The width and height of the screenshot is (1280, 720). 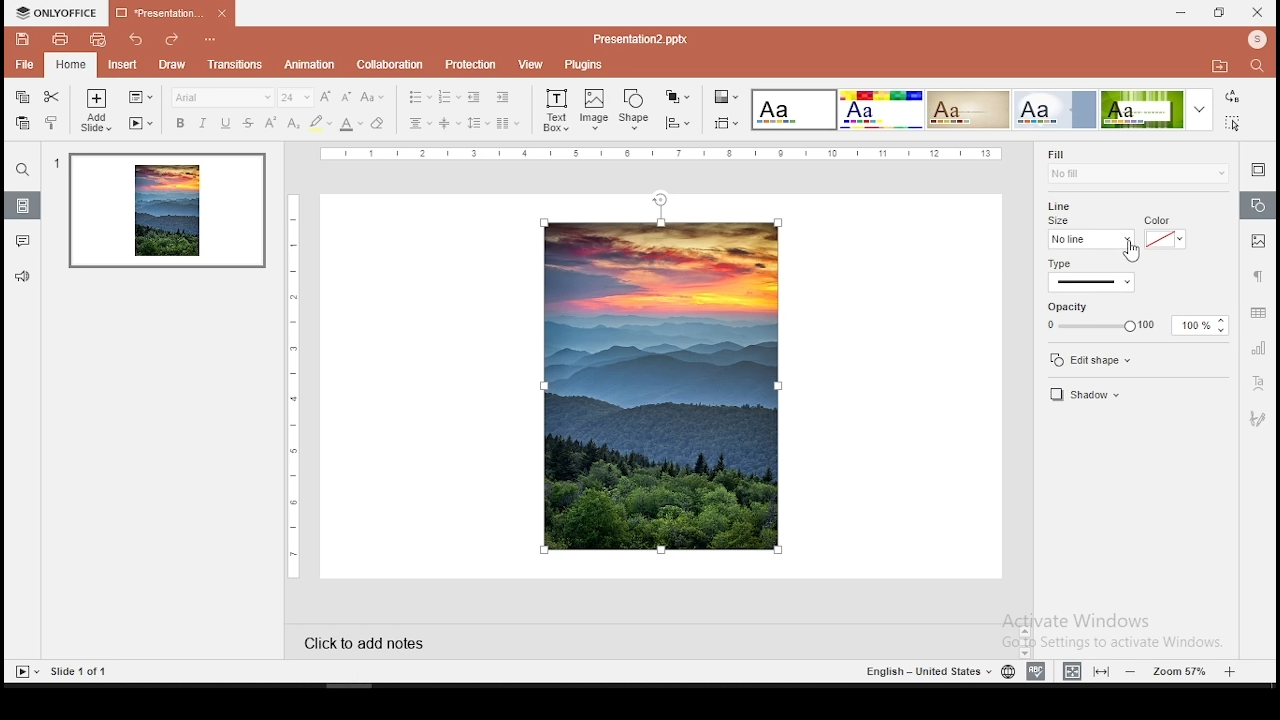 I want to click on change case, so click(x=374, y=97).